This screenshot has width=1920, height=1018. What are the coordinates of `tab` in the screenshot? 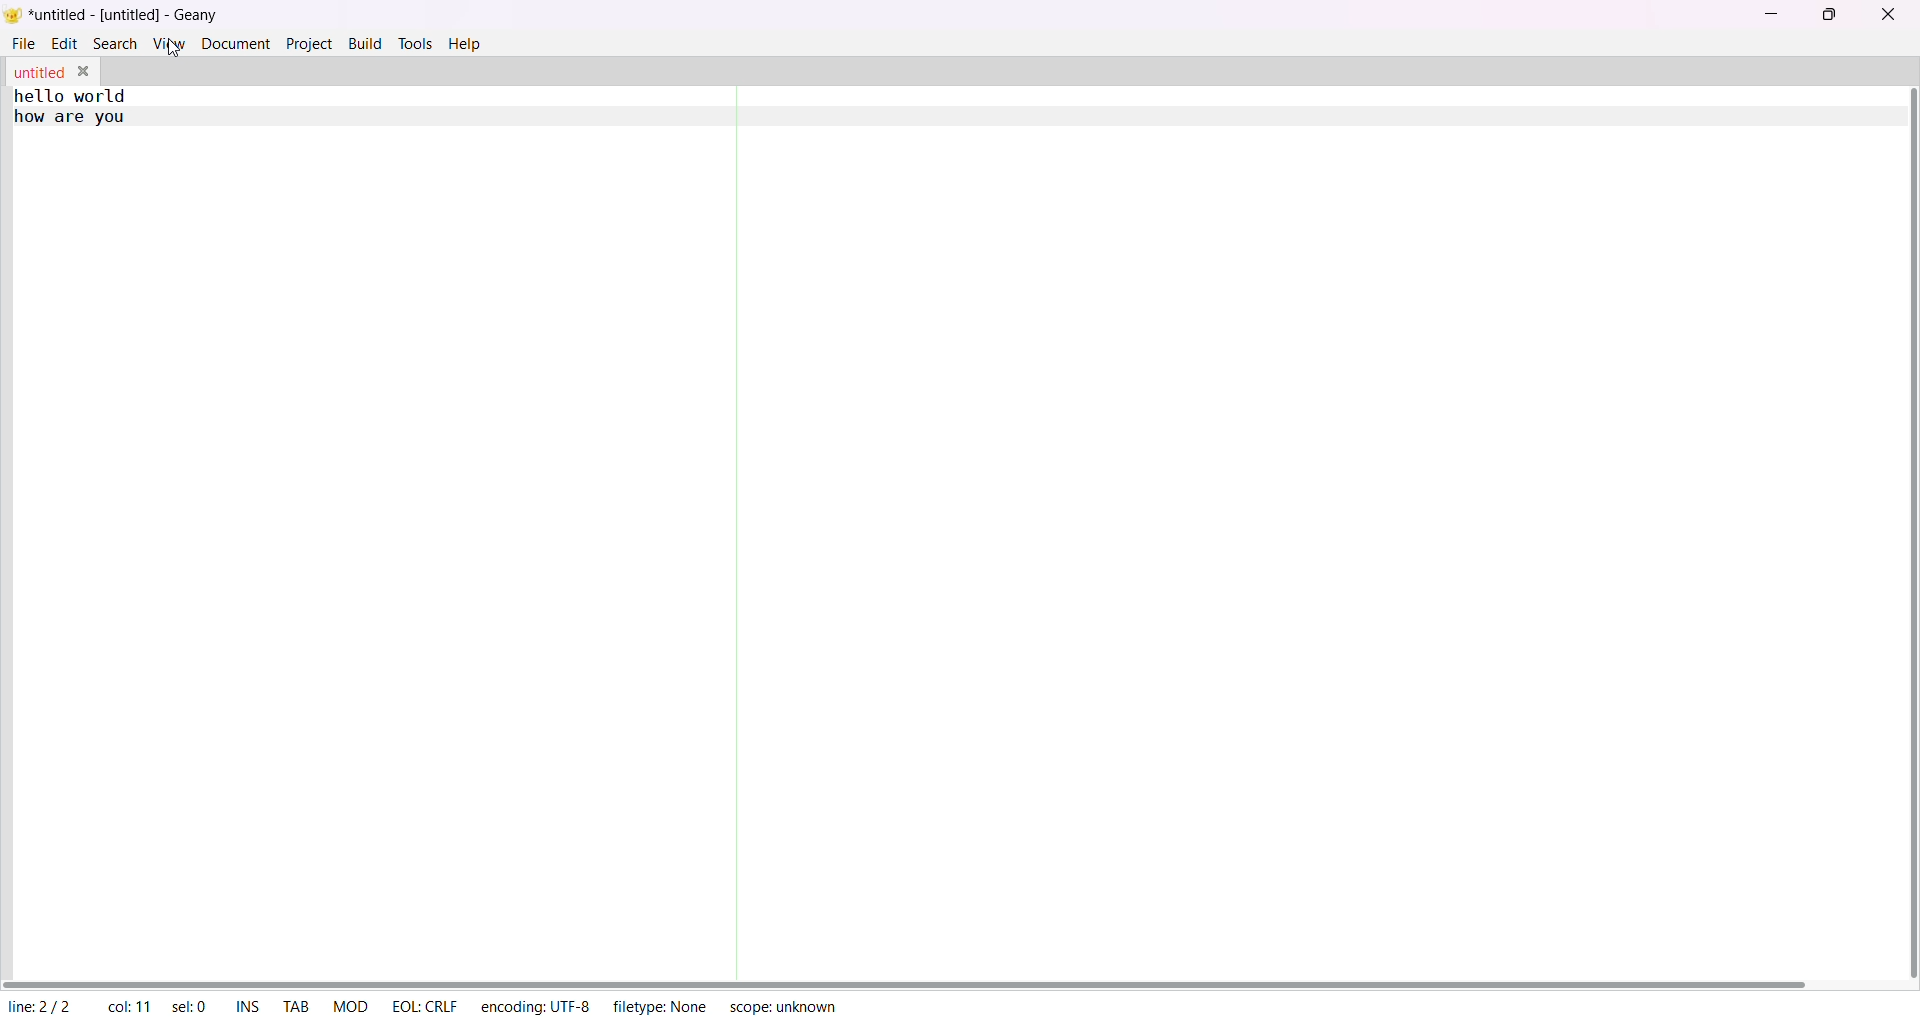 It's located at (296, 1003).